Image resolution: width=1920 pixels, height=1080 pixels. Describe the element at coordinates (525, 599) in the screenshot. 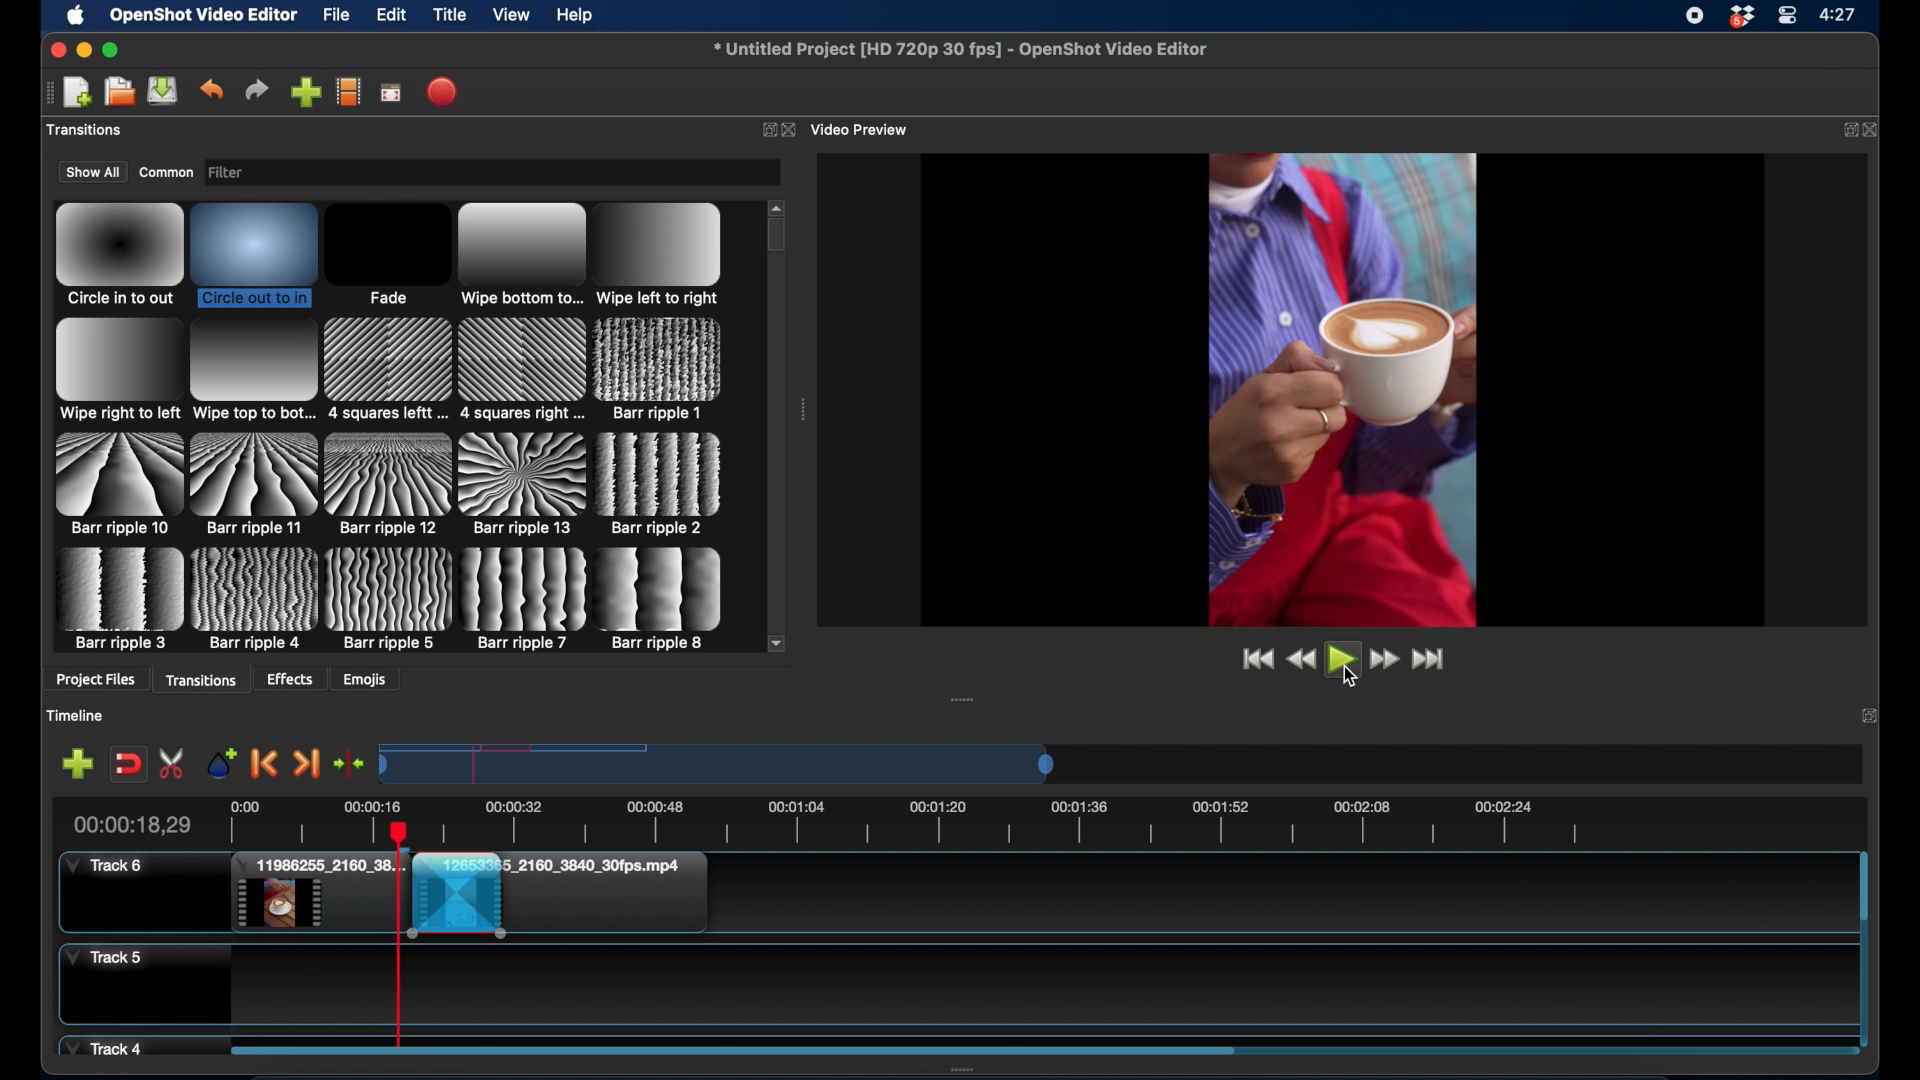

I see `transition` at that location.